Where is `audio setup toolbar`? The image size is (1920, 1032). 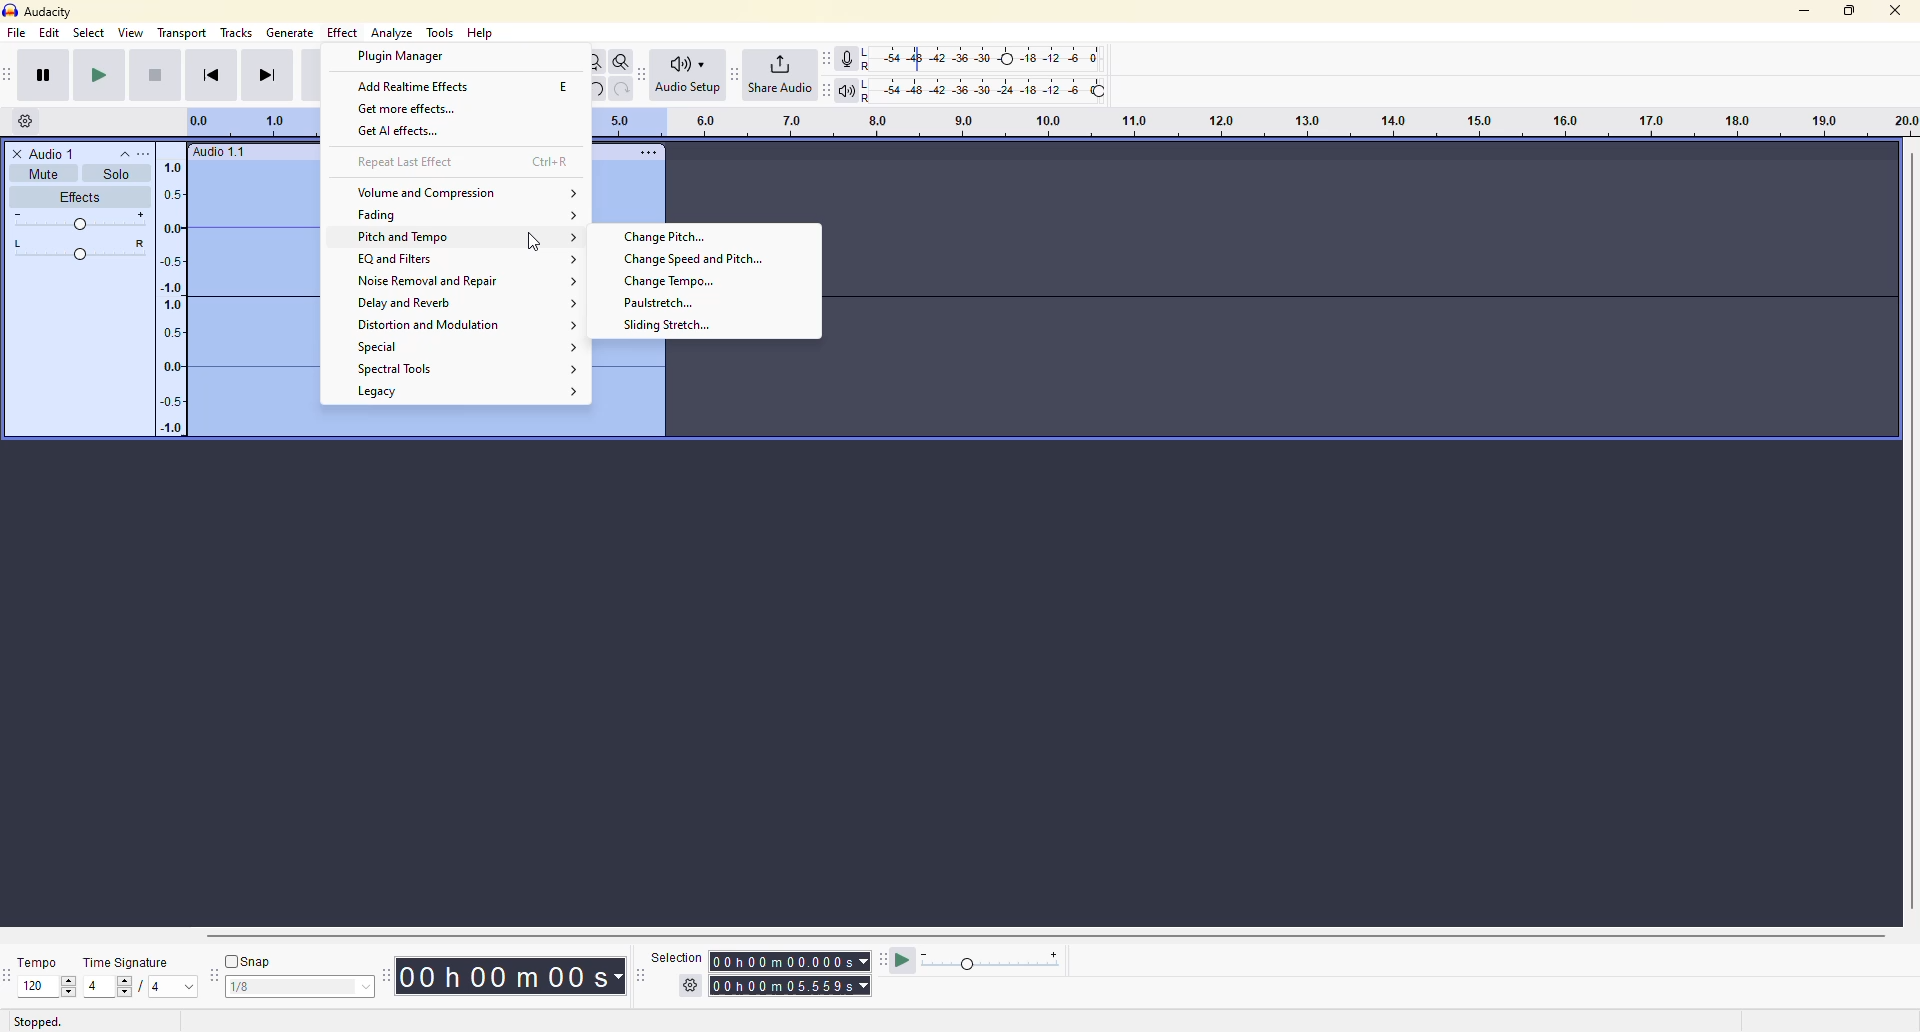 audio setup toolbar is located at coordinates (644, 74).